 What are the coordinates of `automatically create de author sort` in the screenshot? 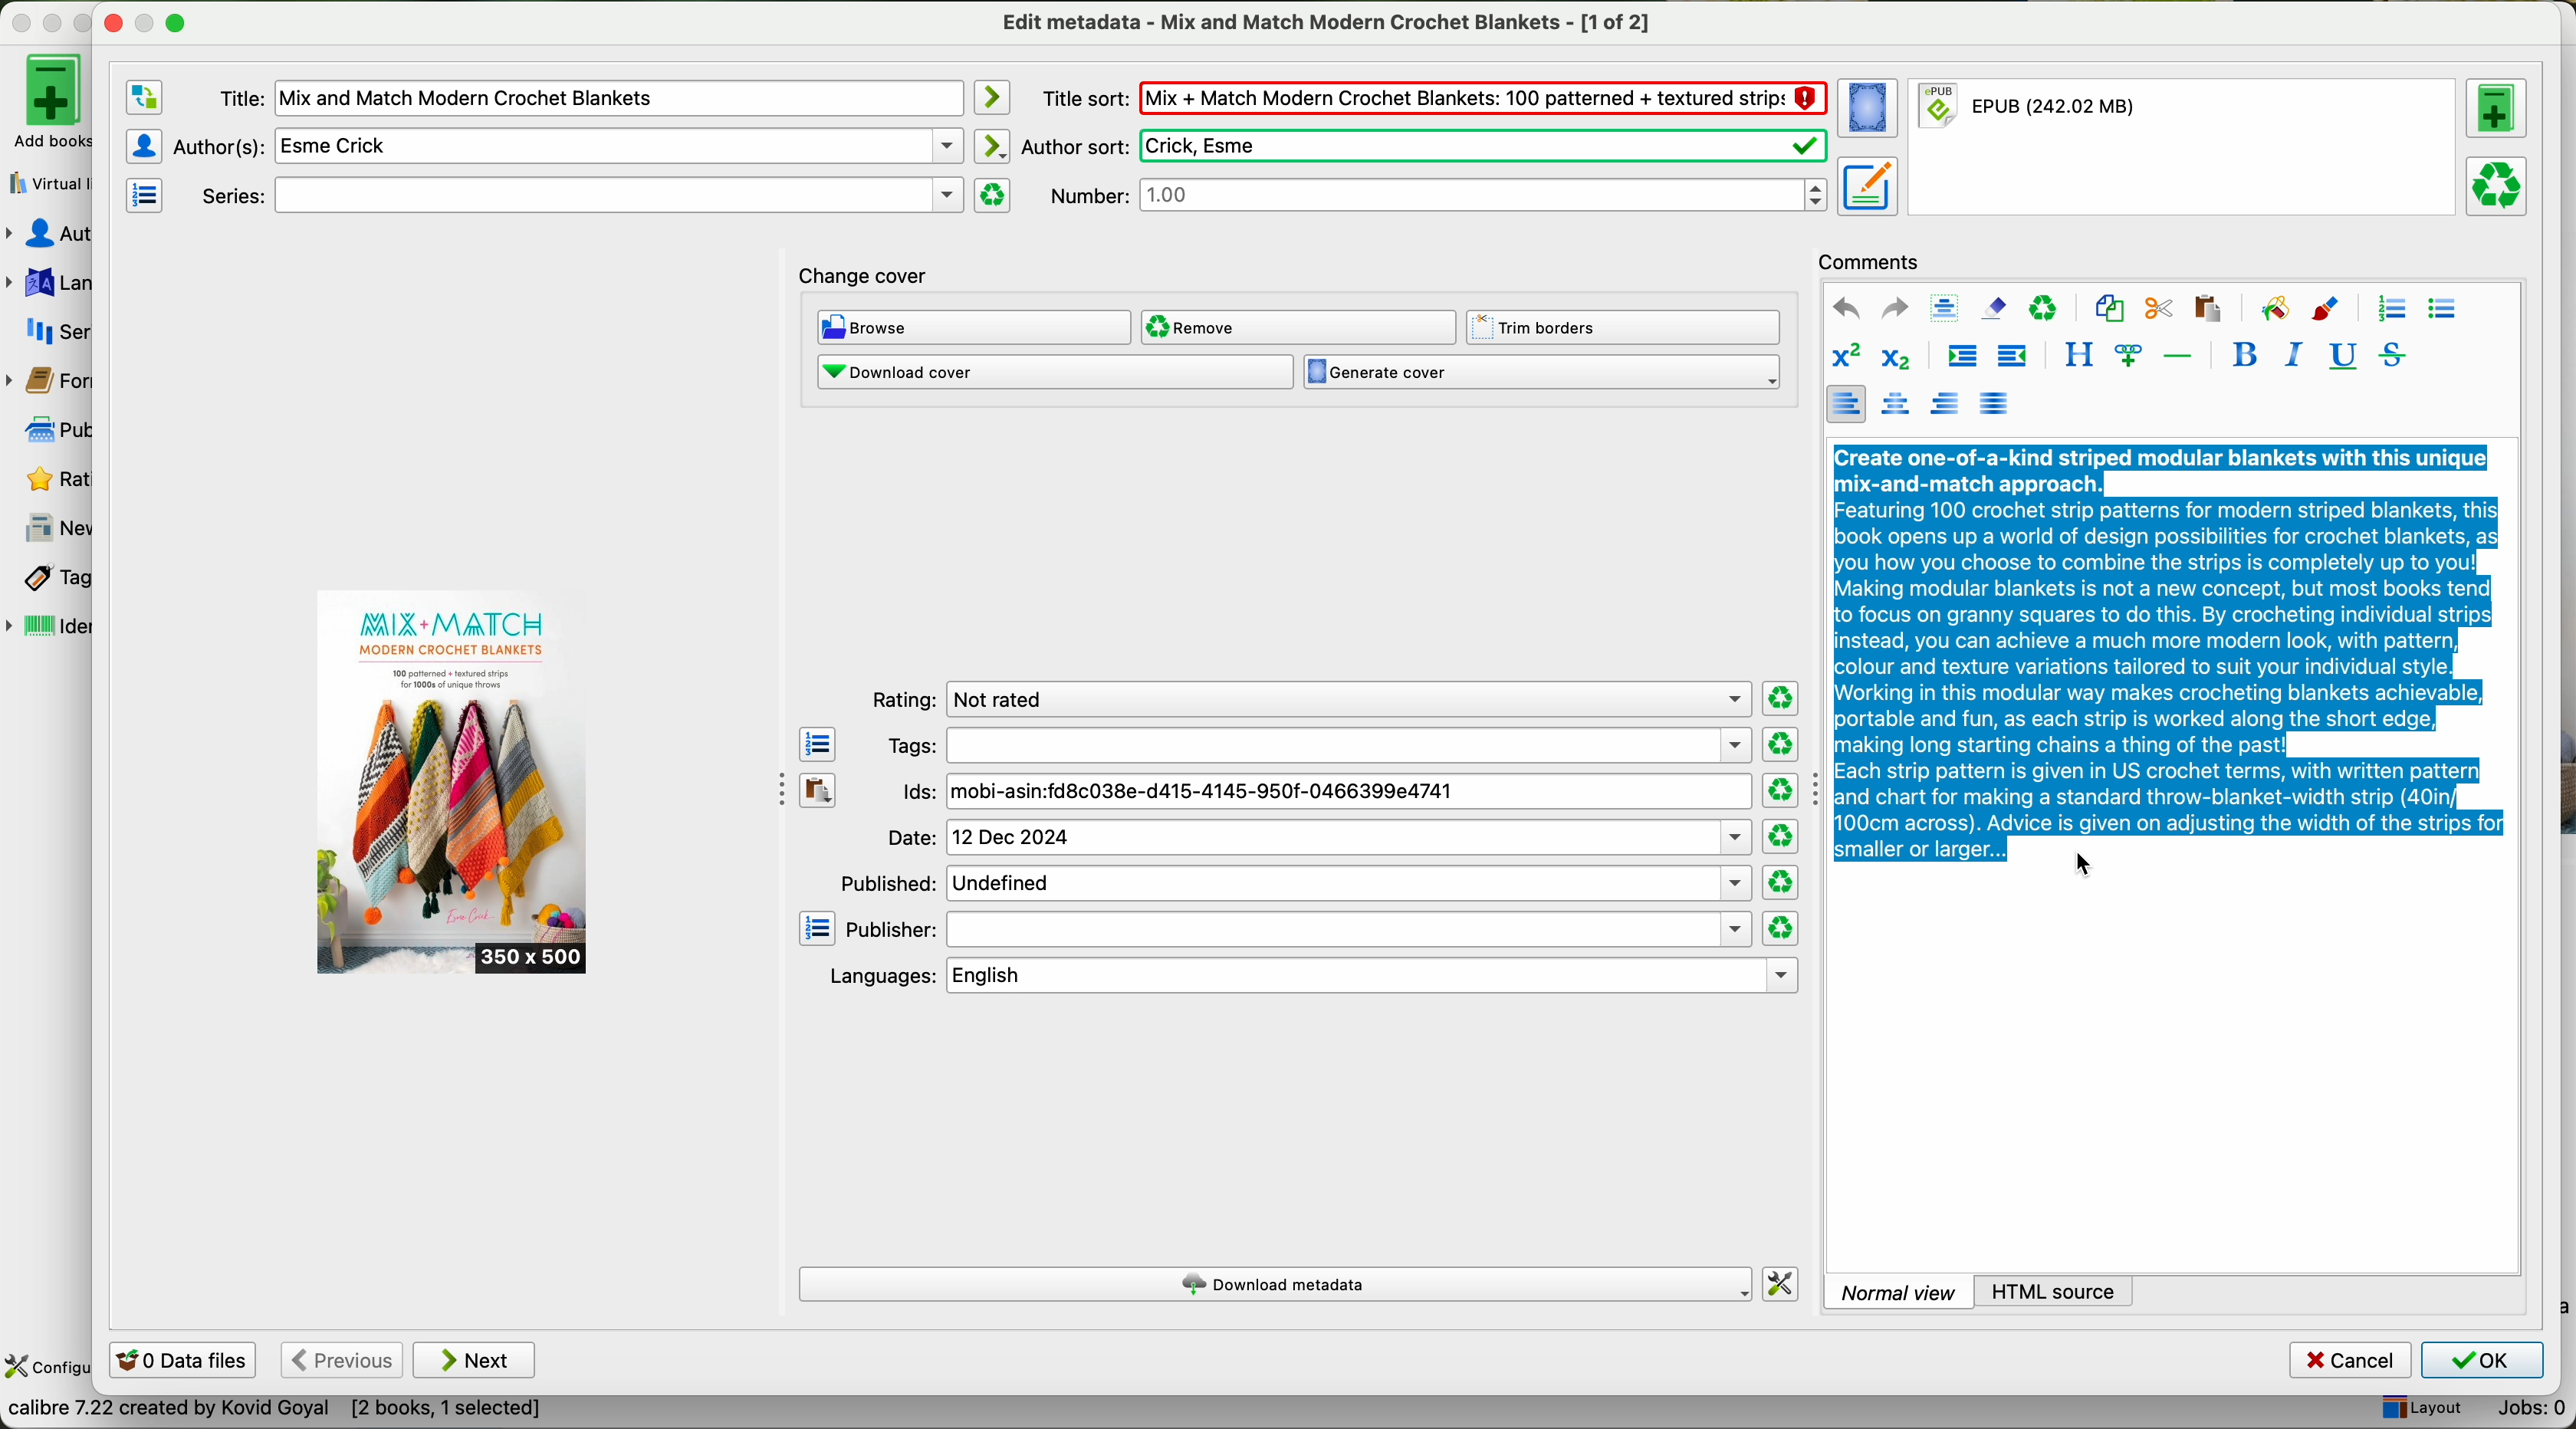 It's located at (990, 145).